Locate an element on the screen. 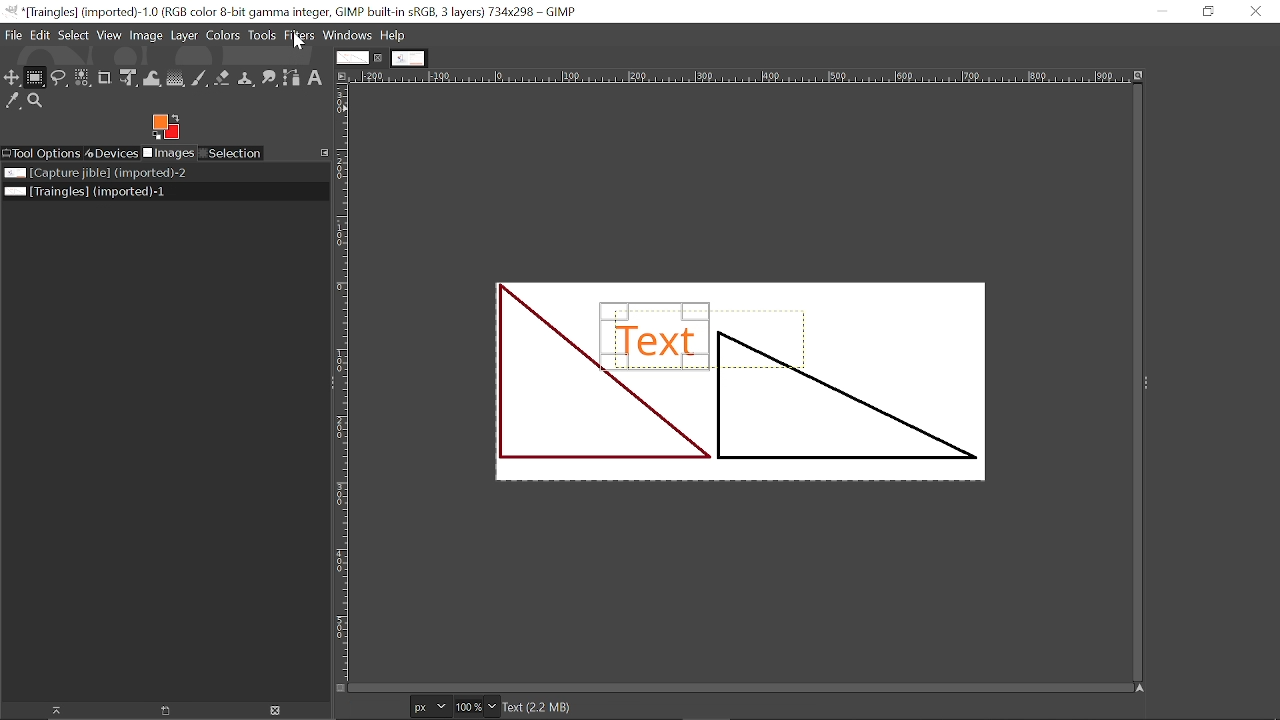 The width and height of the screenshot is (1280, 720). Configure this tab is located at coordinates (324, 152).